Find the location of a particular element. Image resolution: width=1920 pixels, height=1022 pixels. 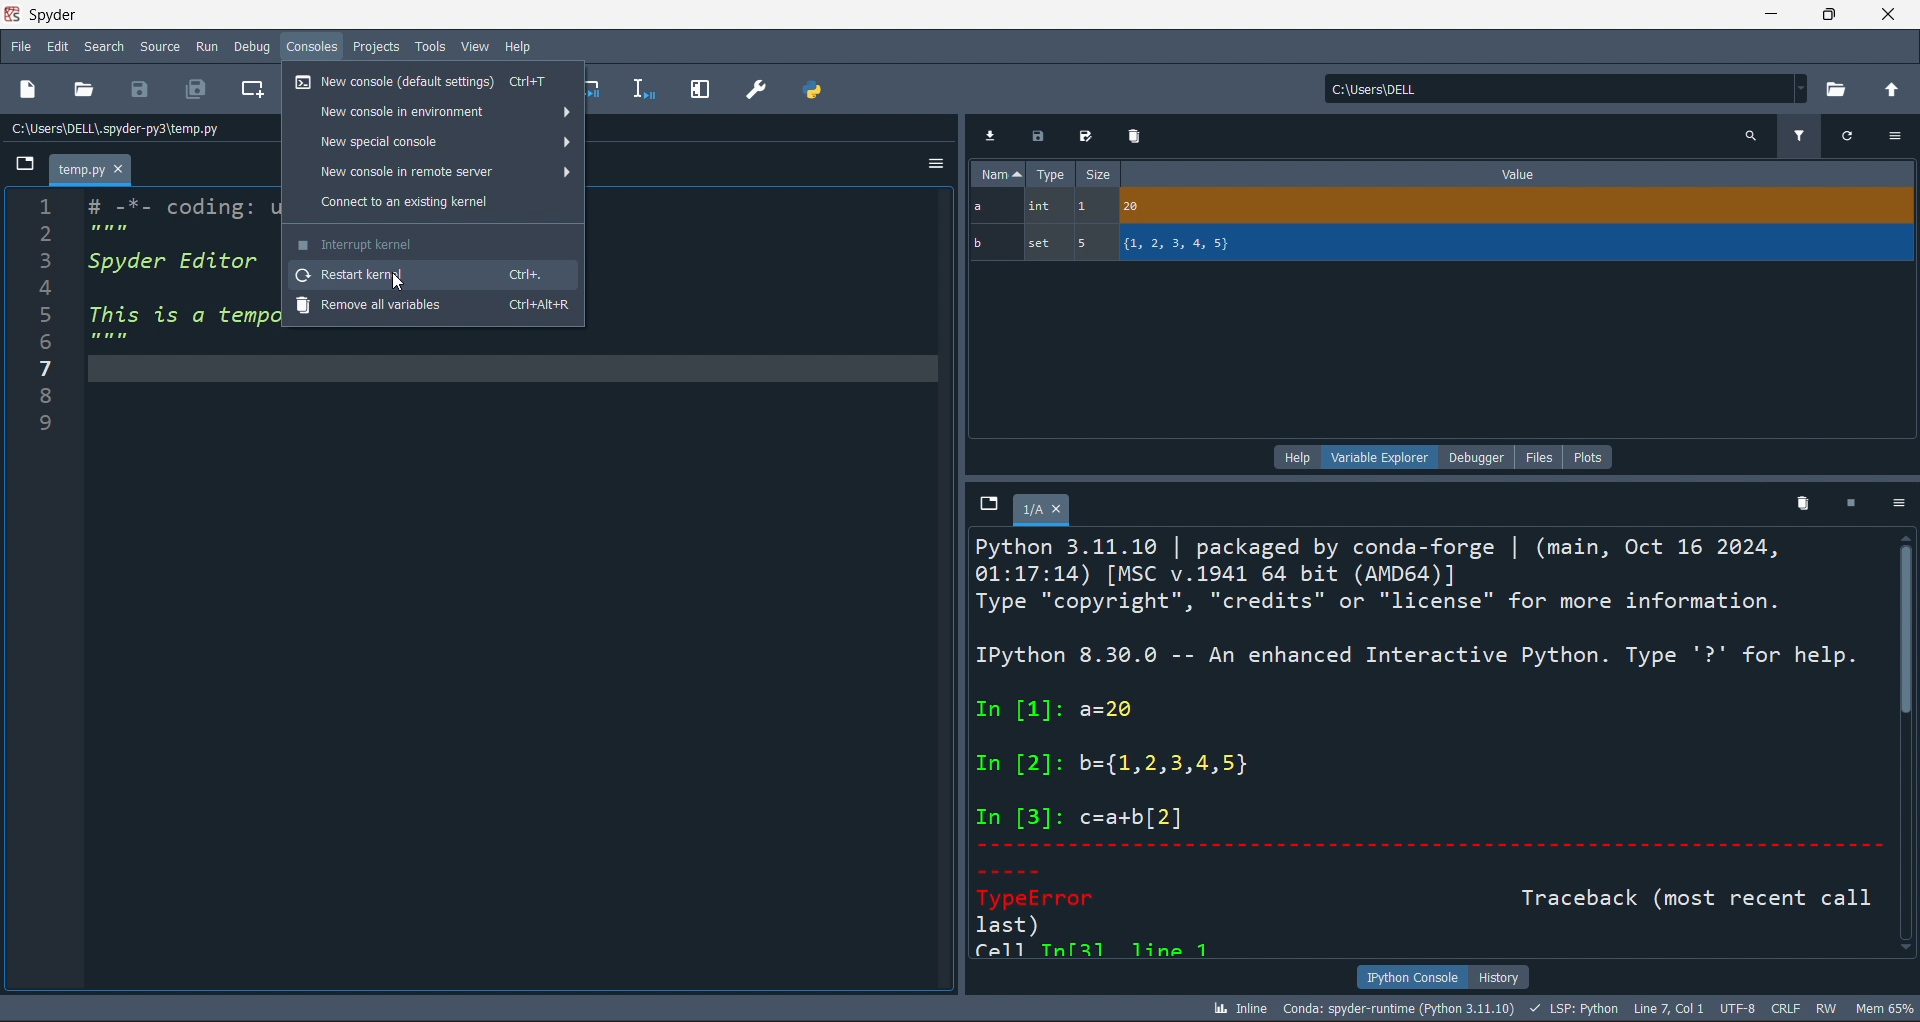

remove all variables is located at coordinates (437, 309).